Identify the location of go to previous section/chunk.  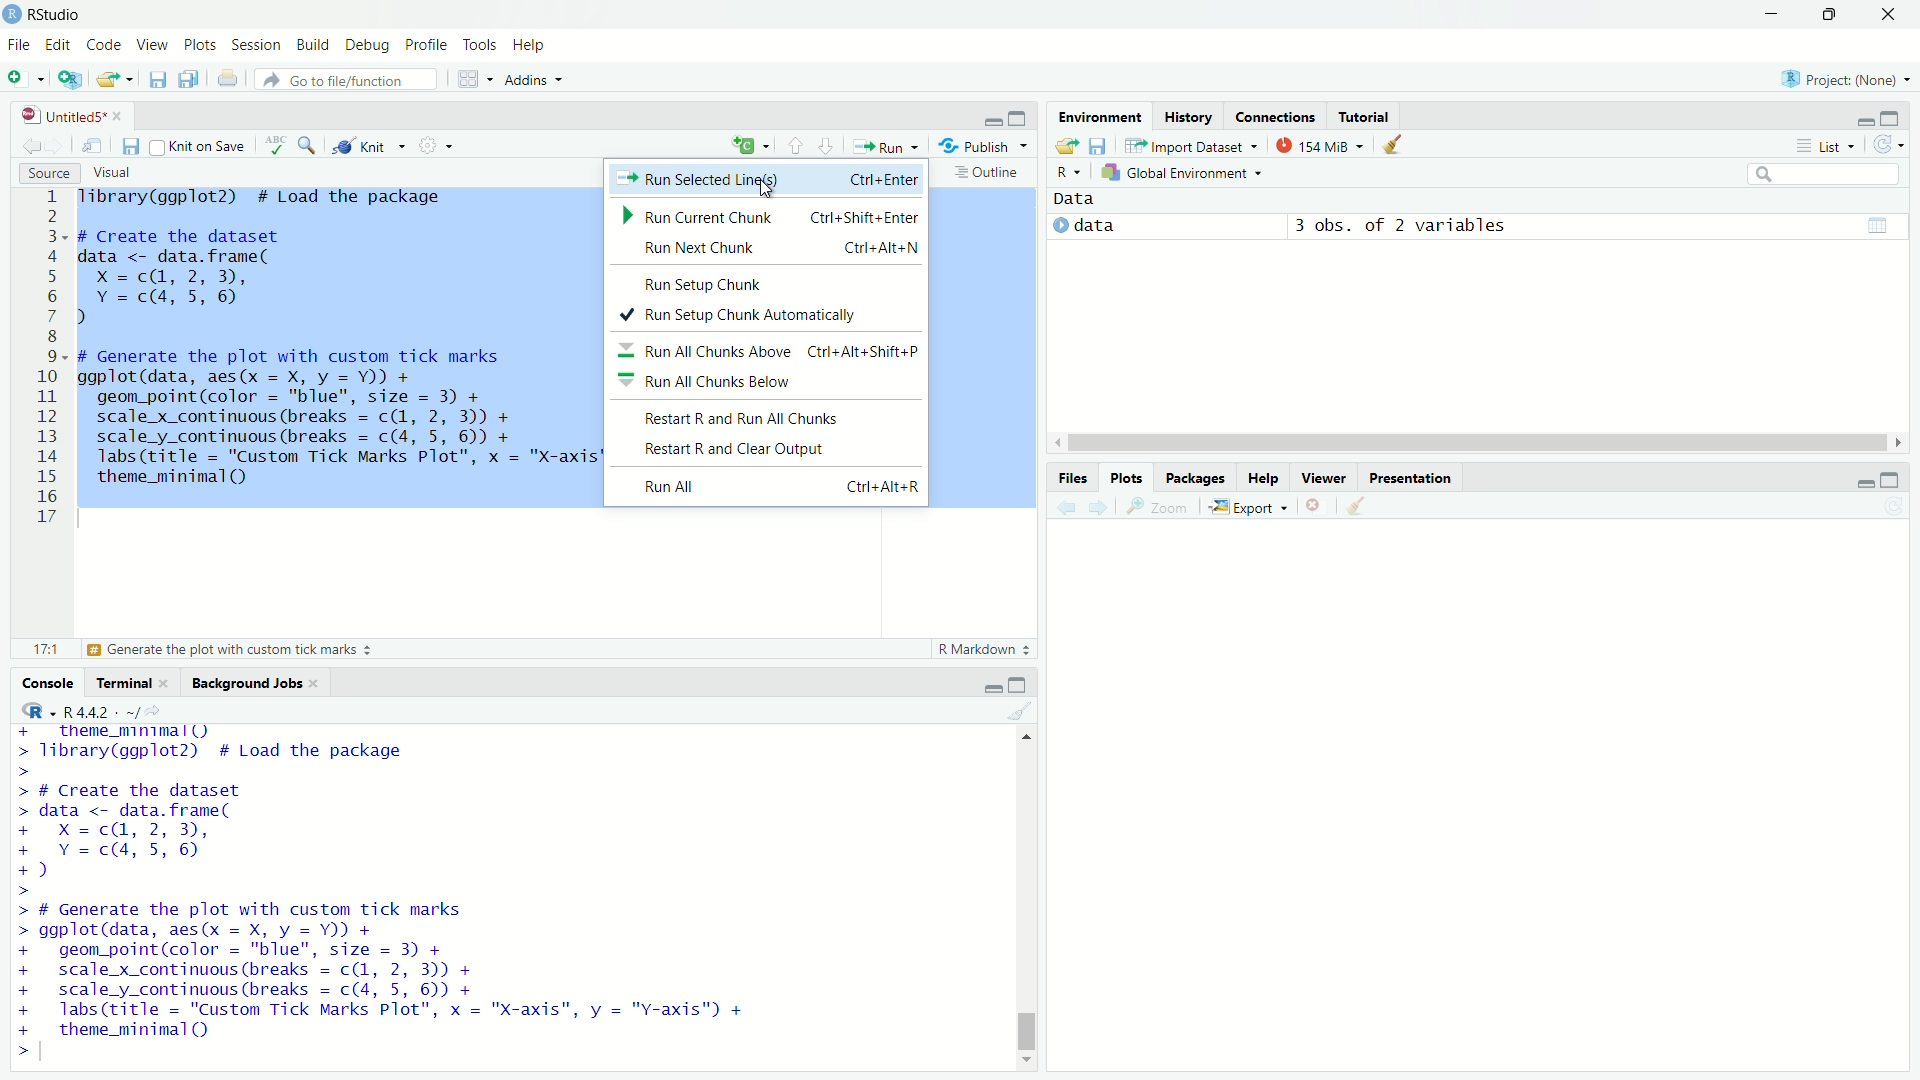
(794, 145).